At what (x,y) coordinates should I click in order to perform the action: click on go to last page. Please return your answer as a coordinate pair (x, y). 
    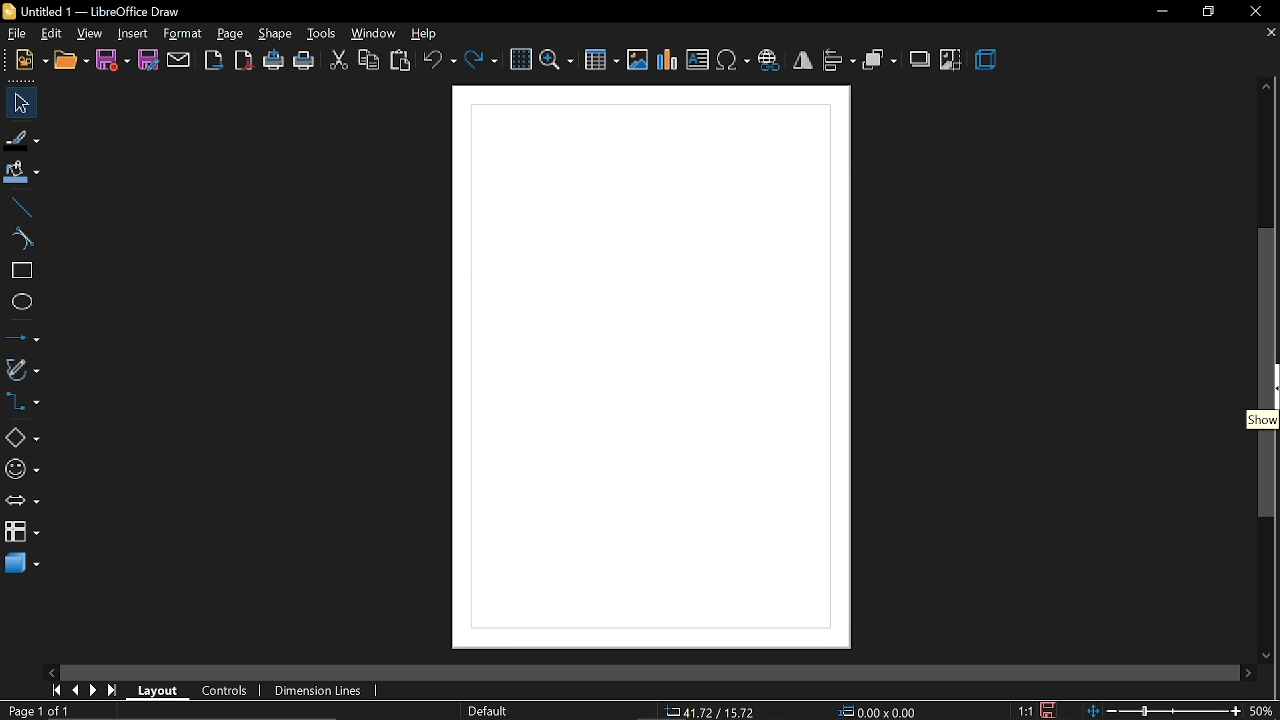
    Looking at the image, I should click on (114, 691).